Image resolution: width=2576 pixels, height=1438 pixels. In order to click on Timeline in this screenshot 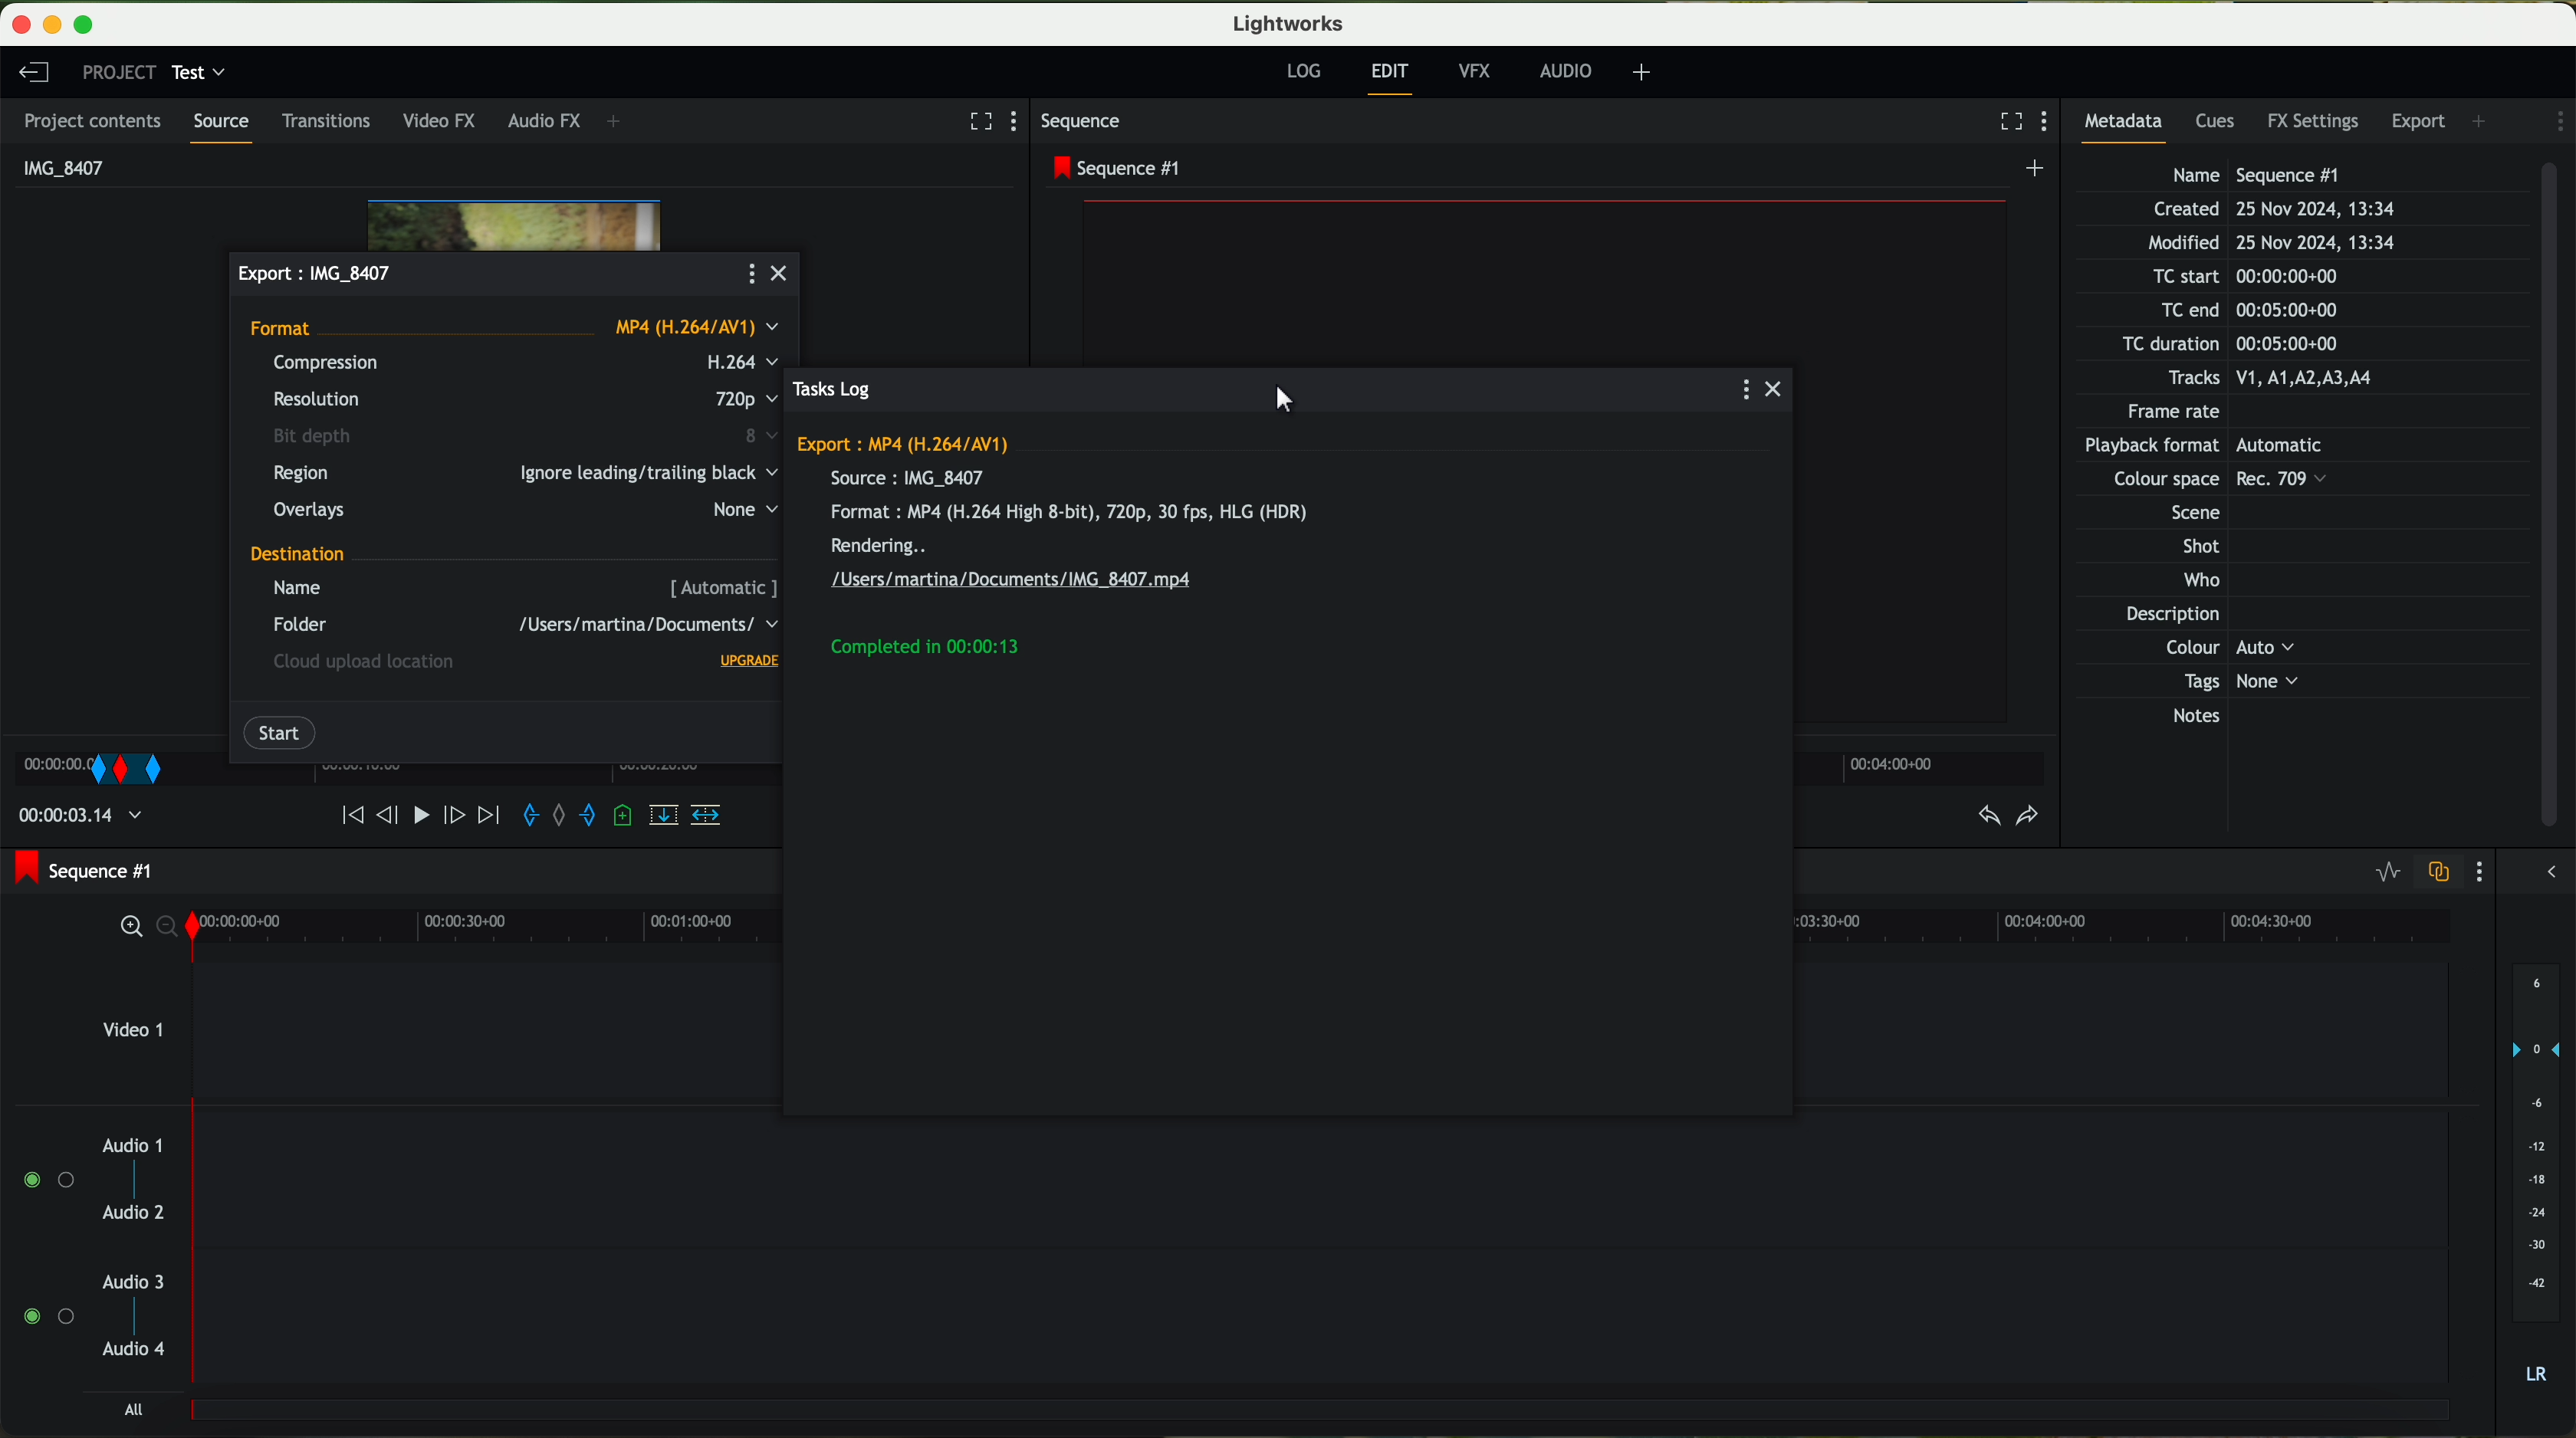, I will do `click(618, 766)`.